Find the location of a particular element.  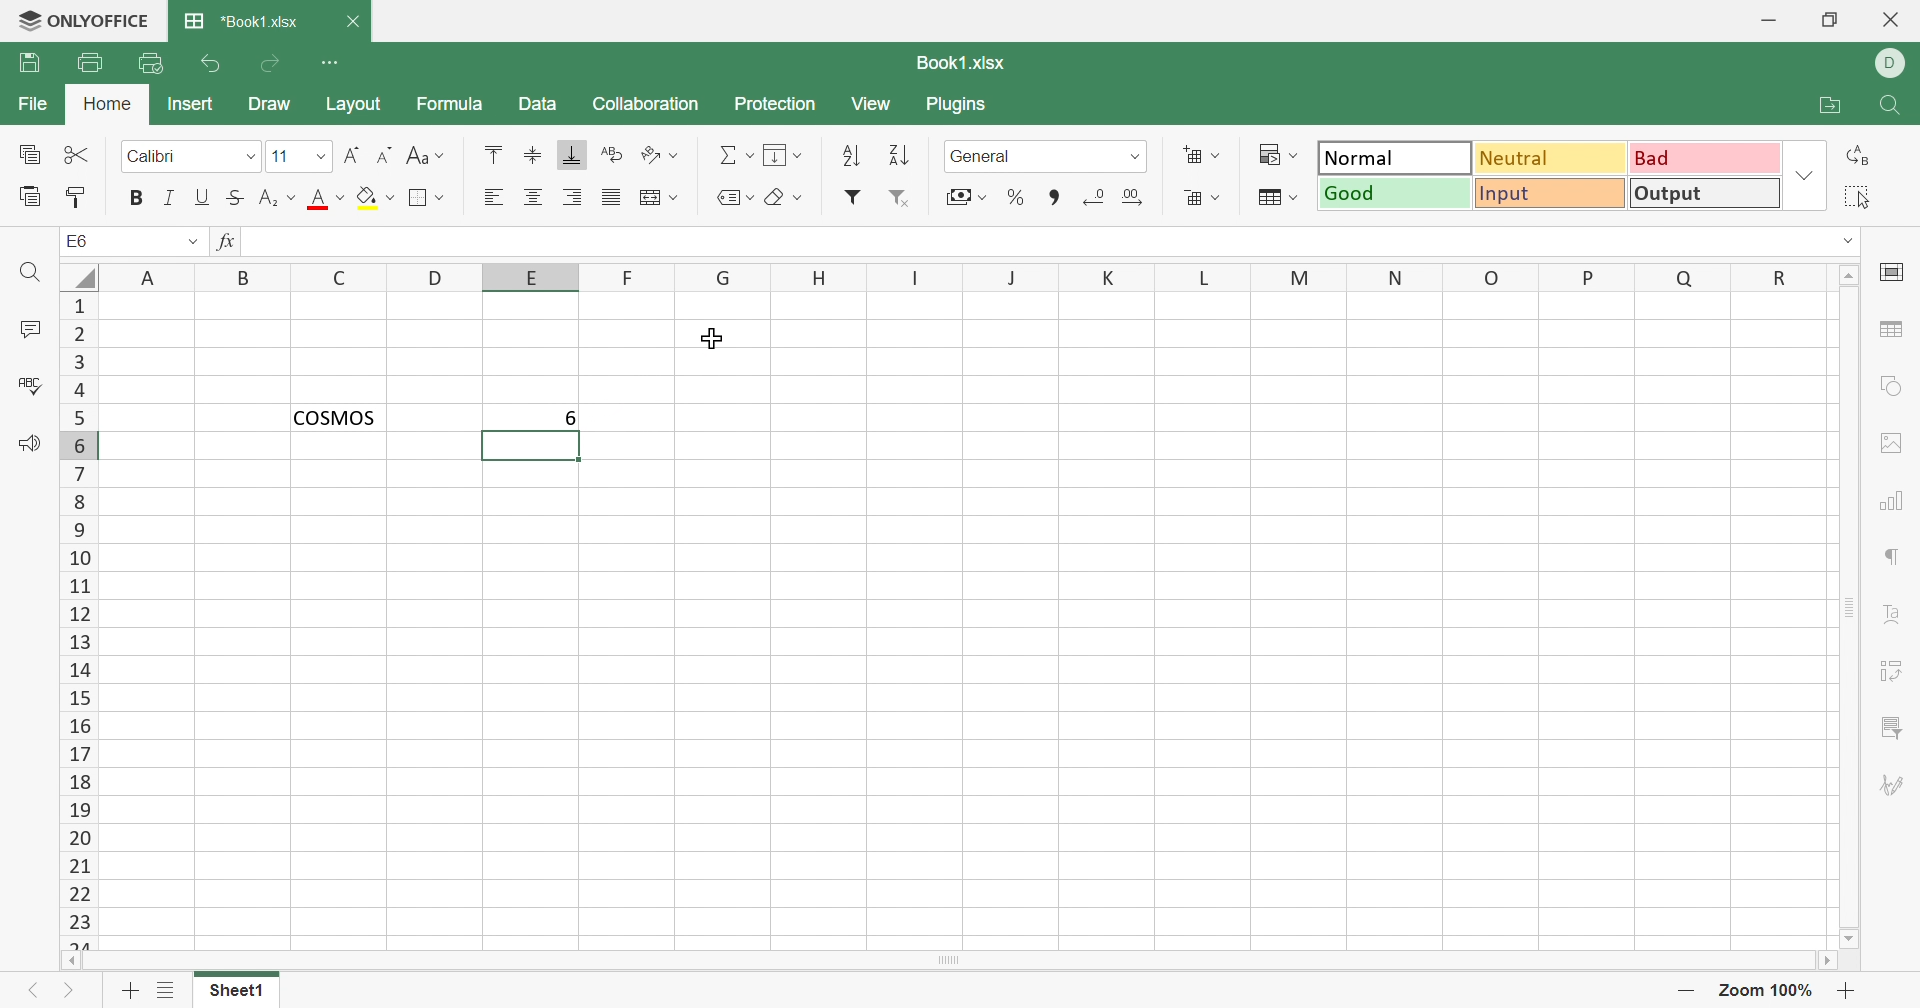

Insert is located at coordinates (192, 105).